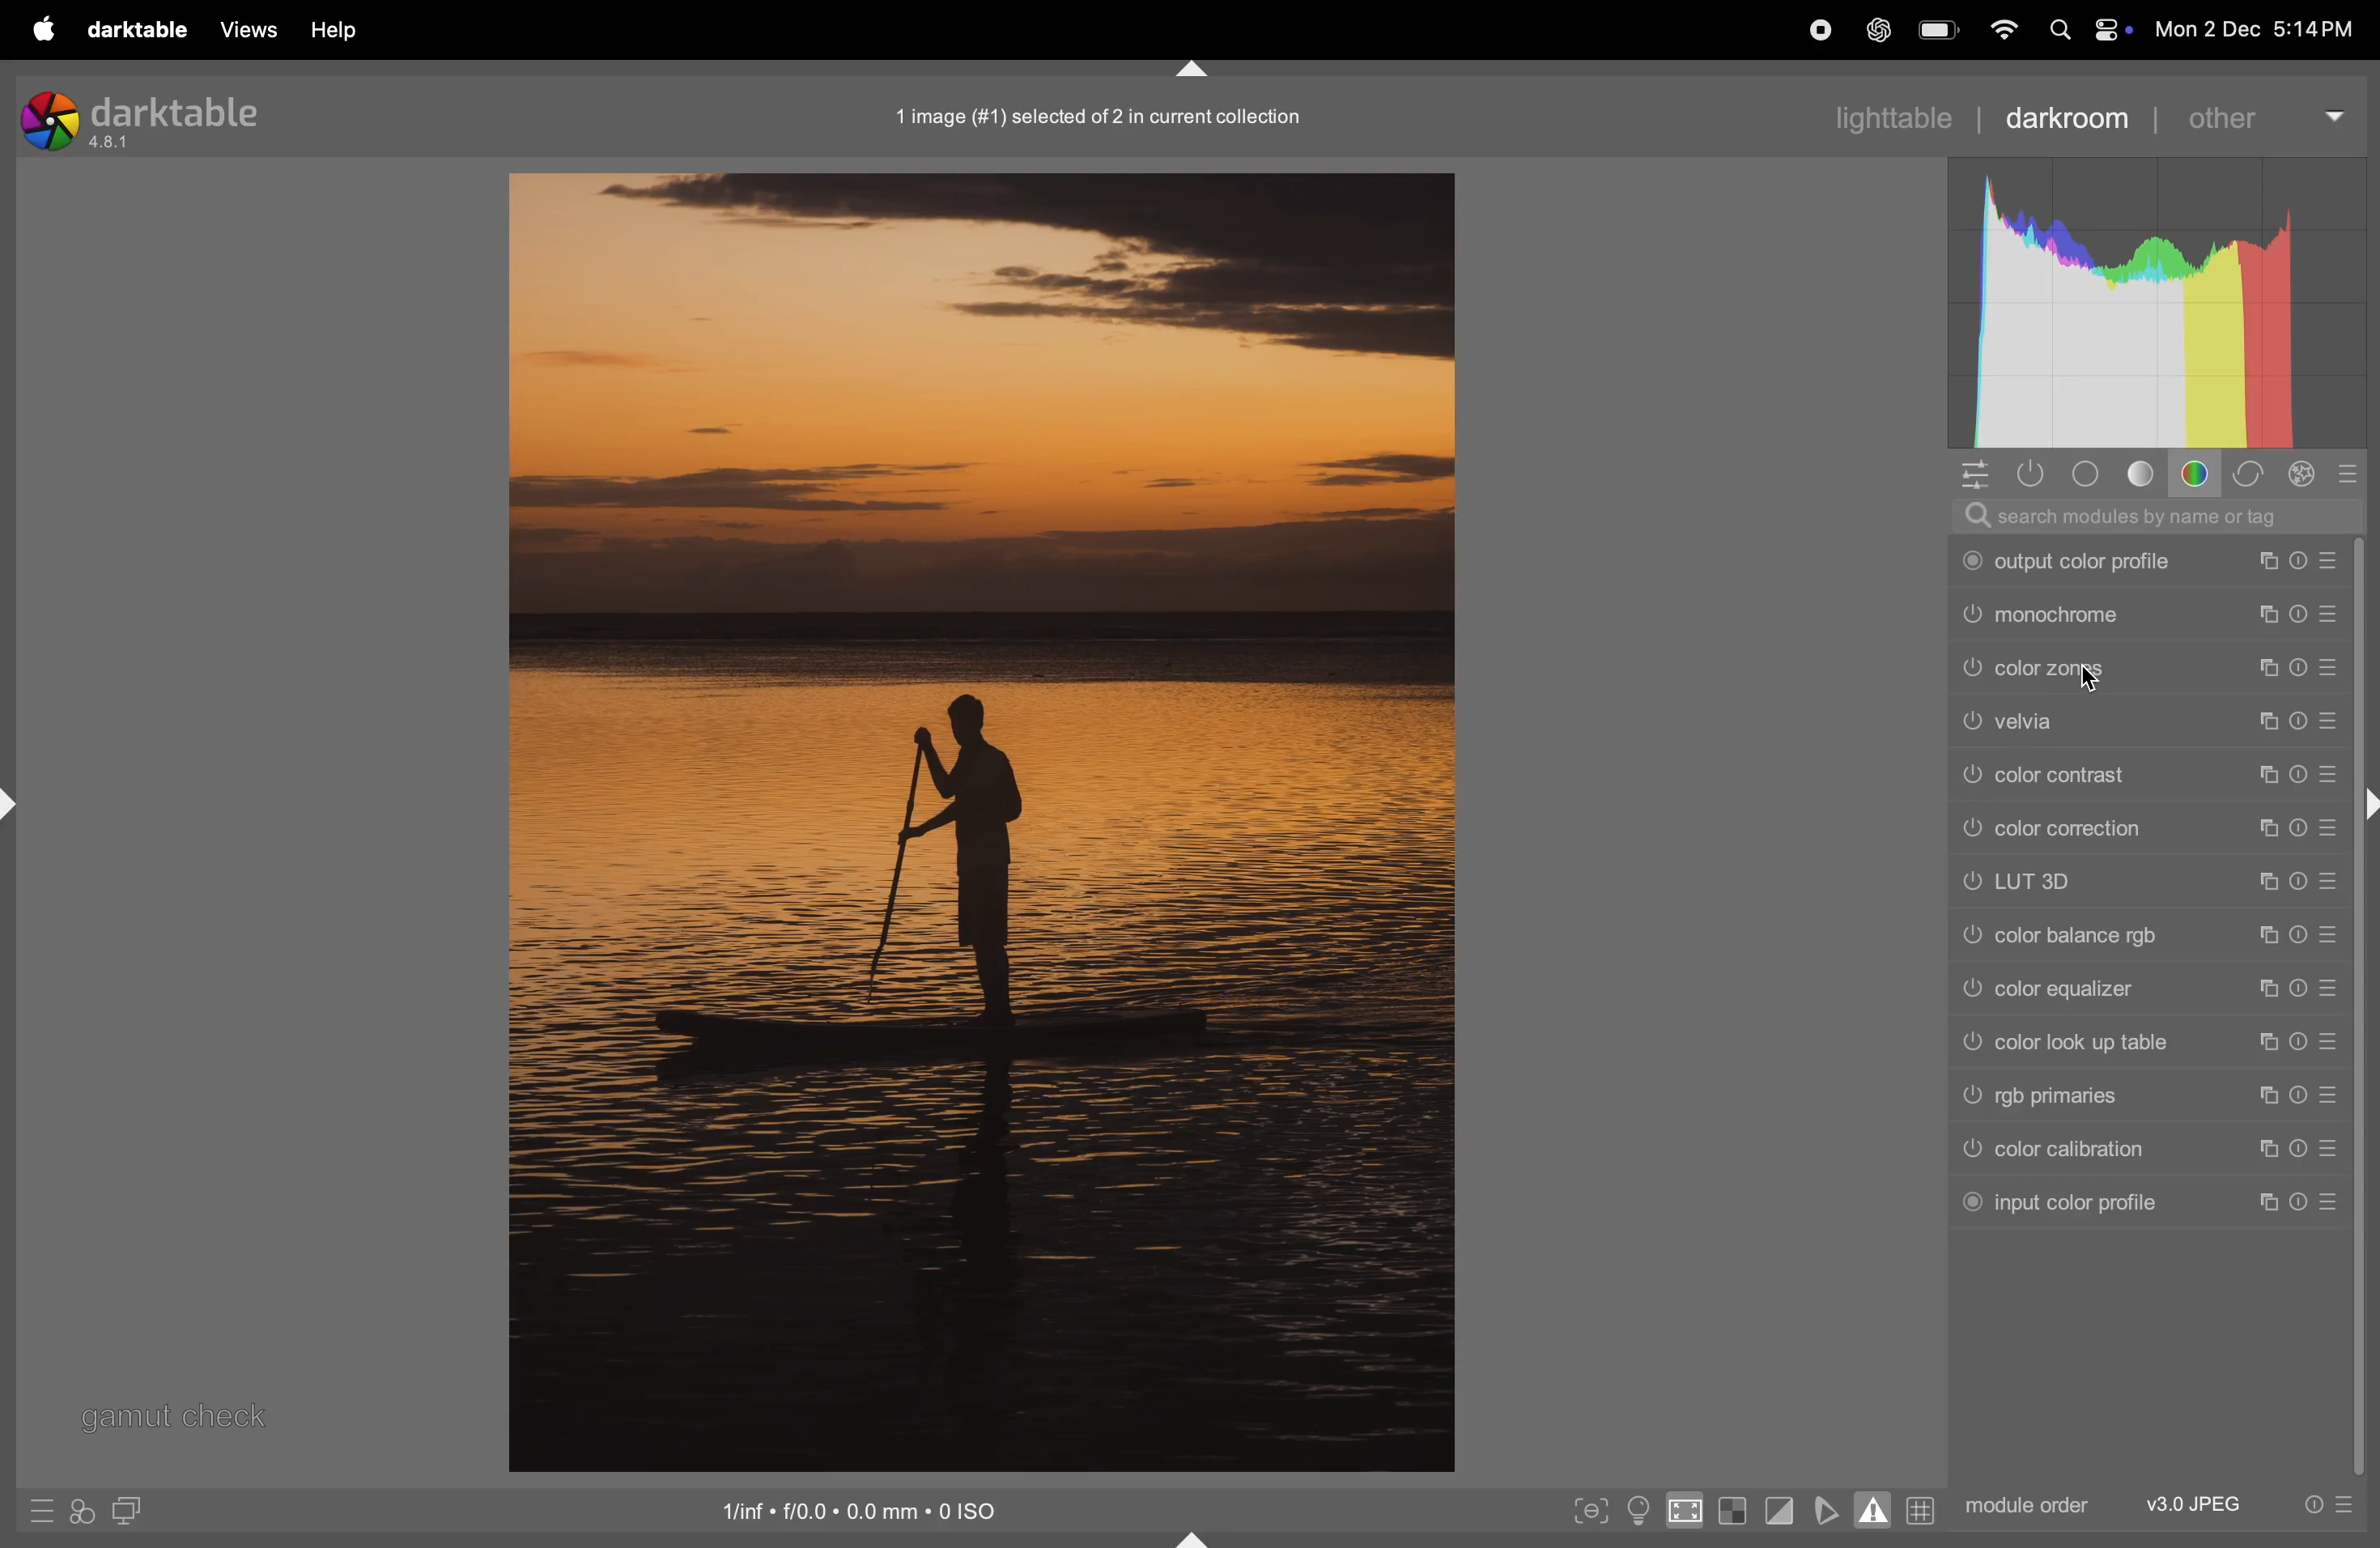 Image resolution: width=2380 pixels, height=1548 pixels. What do you see at coordinates (2365, 1010) in the screenshot?
I see `` at bounding box center [2365, 1010].